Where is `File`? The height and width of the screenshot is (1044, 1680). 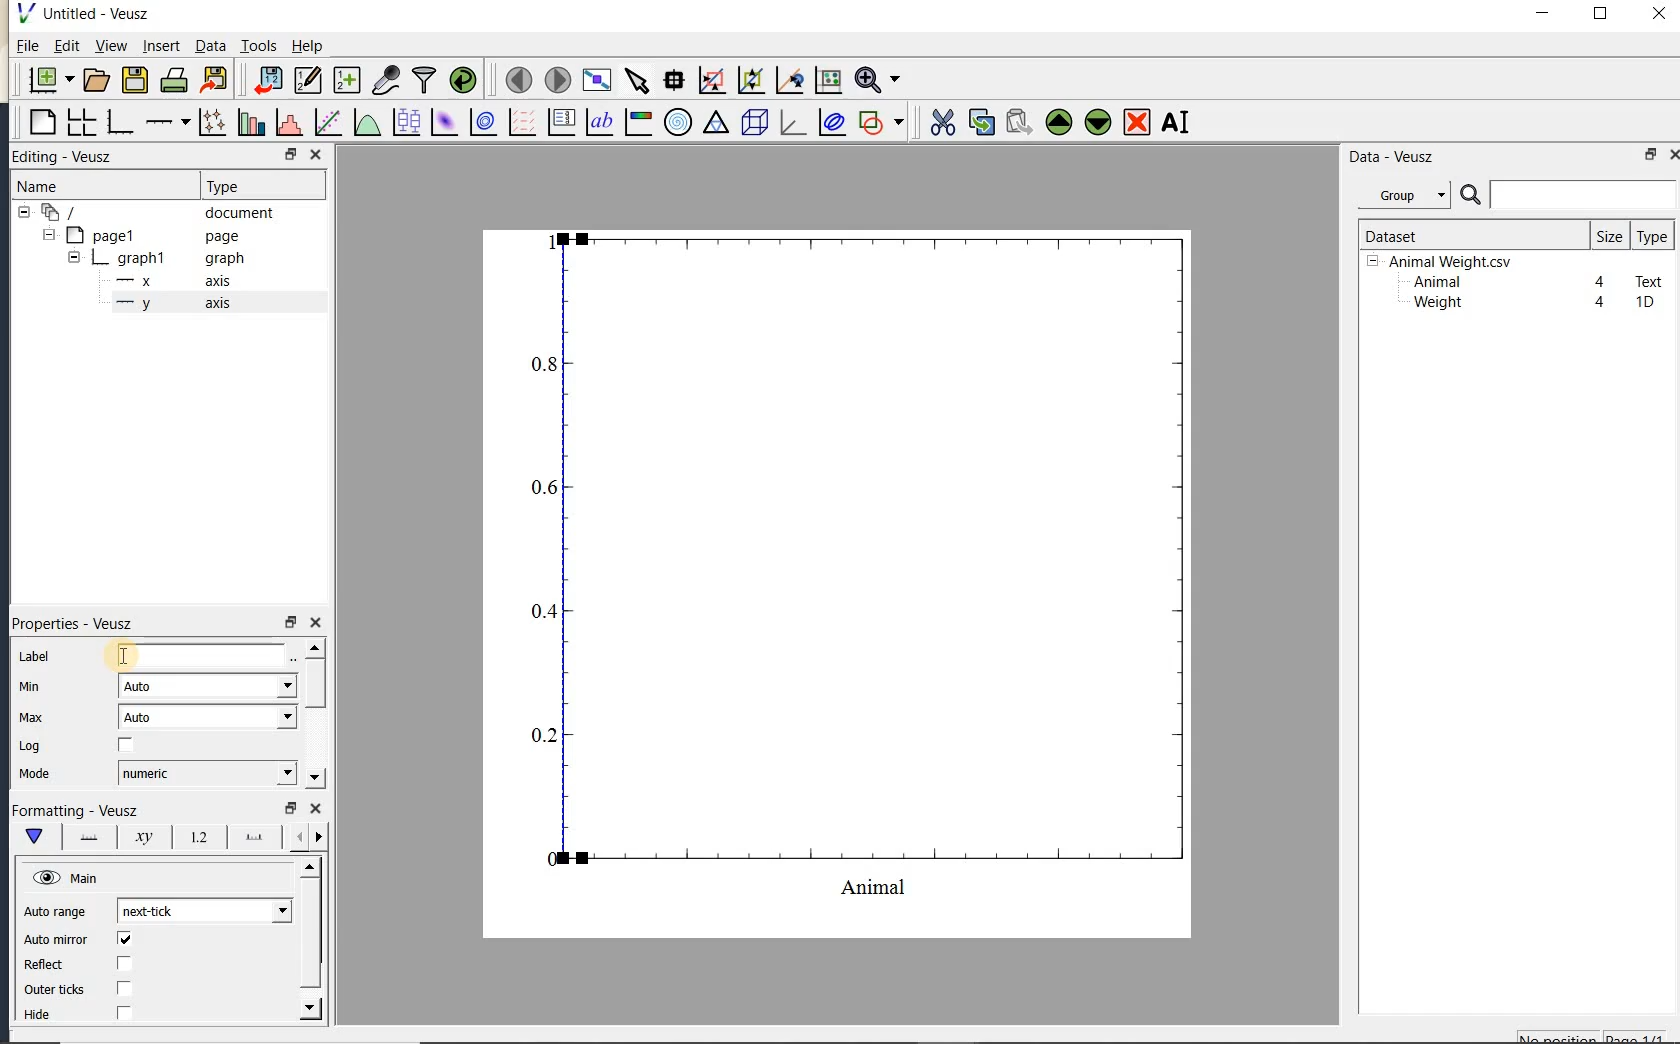 File is located at coordinates (28, 46).